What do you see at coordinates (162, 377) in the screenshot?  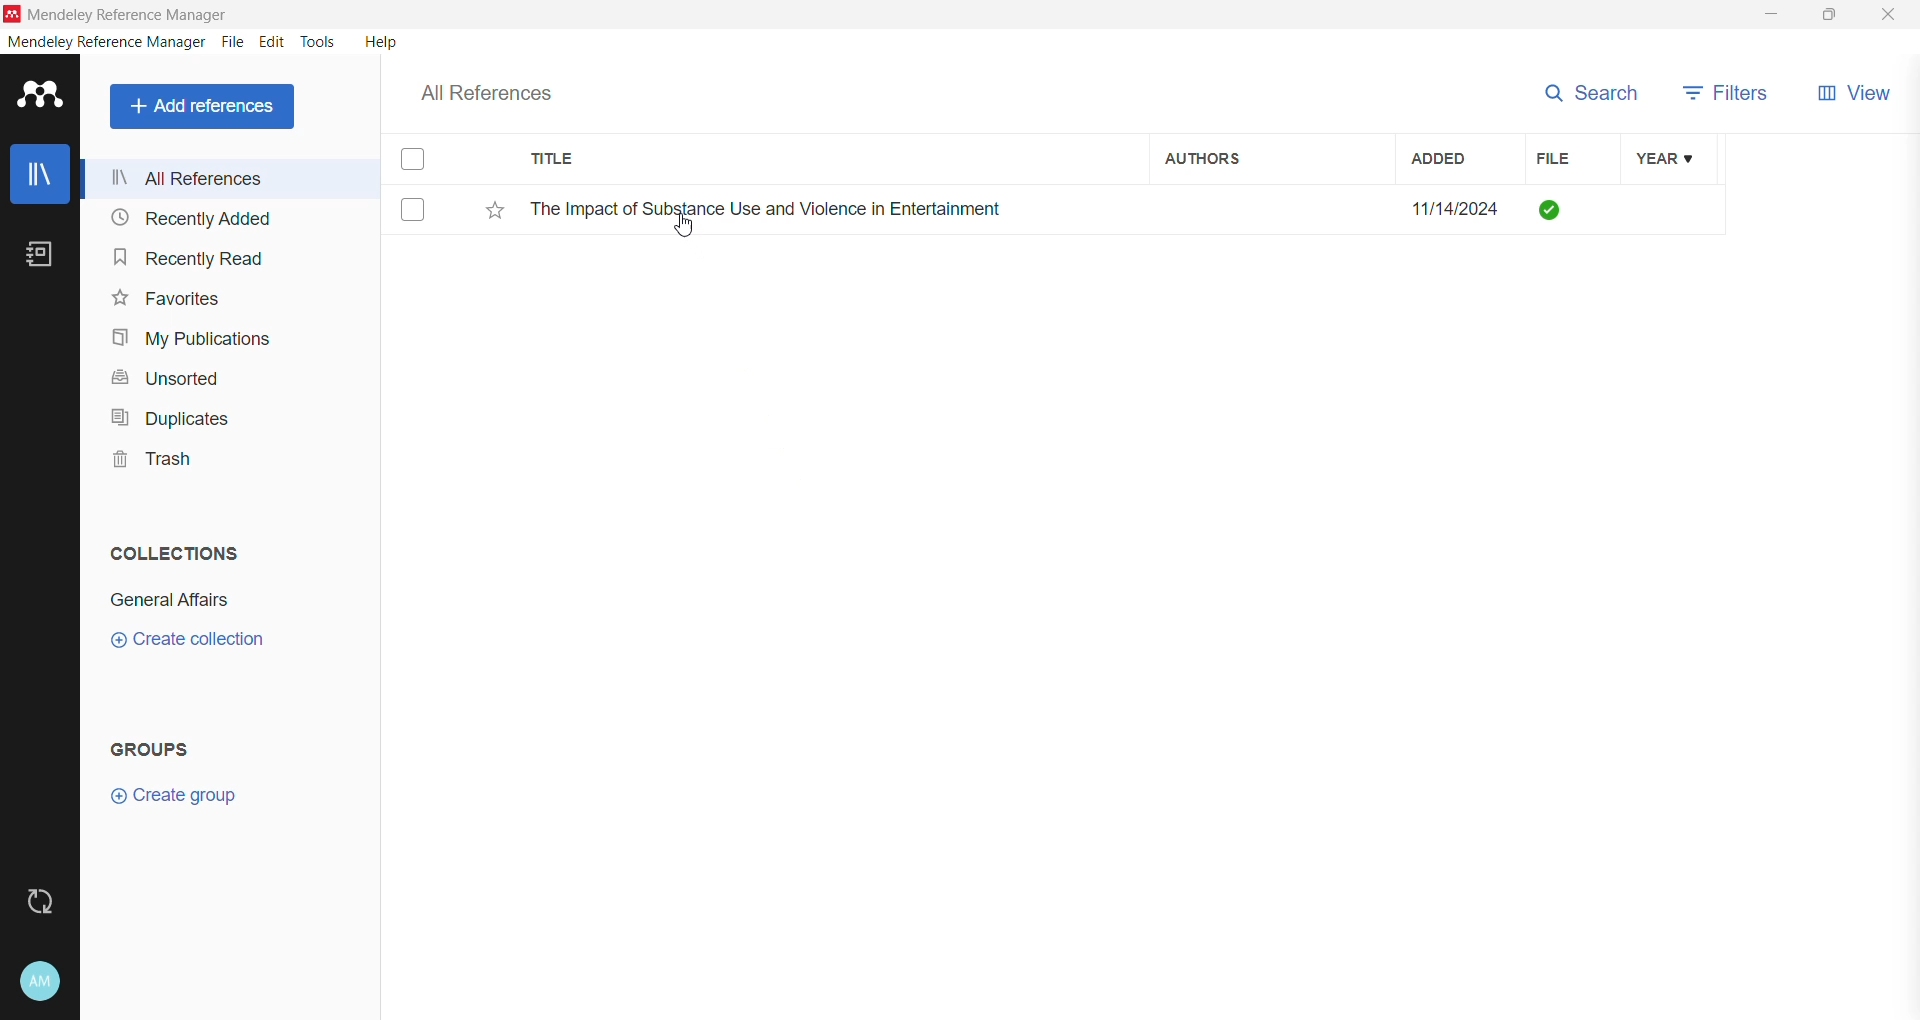 I see `Unsorted` at bounding box center [162, 377].